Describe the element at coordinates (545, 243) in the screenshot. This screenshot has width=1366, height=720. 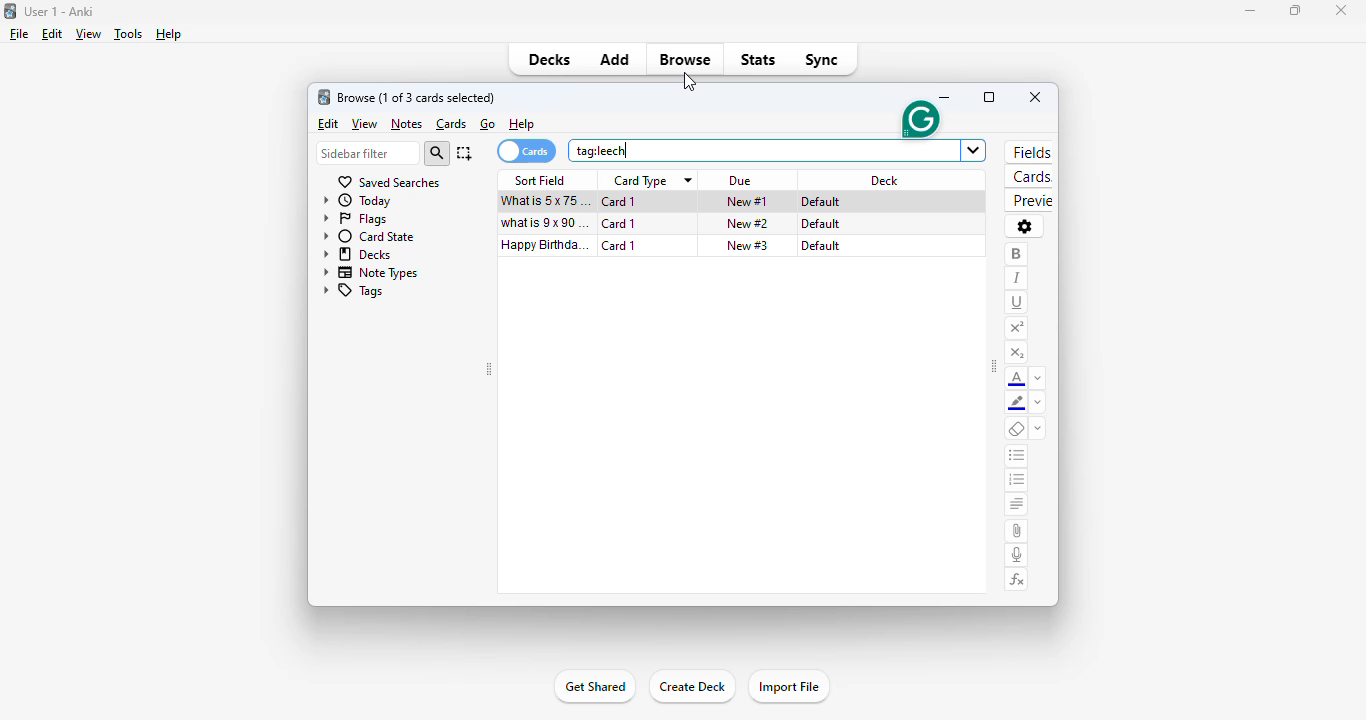
I see `happy birthday song!!!.mp3` at that location.